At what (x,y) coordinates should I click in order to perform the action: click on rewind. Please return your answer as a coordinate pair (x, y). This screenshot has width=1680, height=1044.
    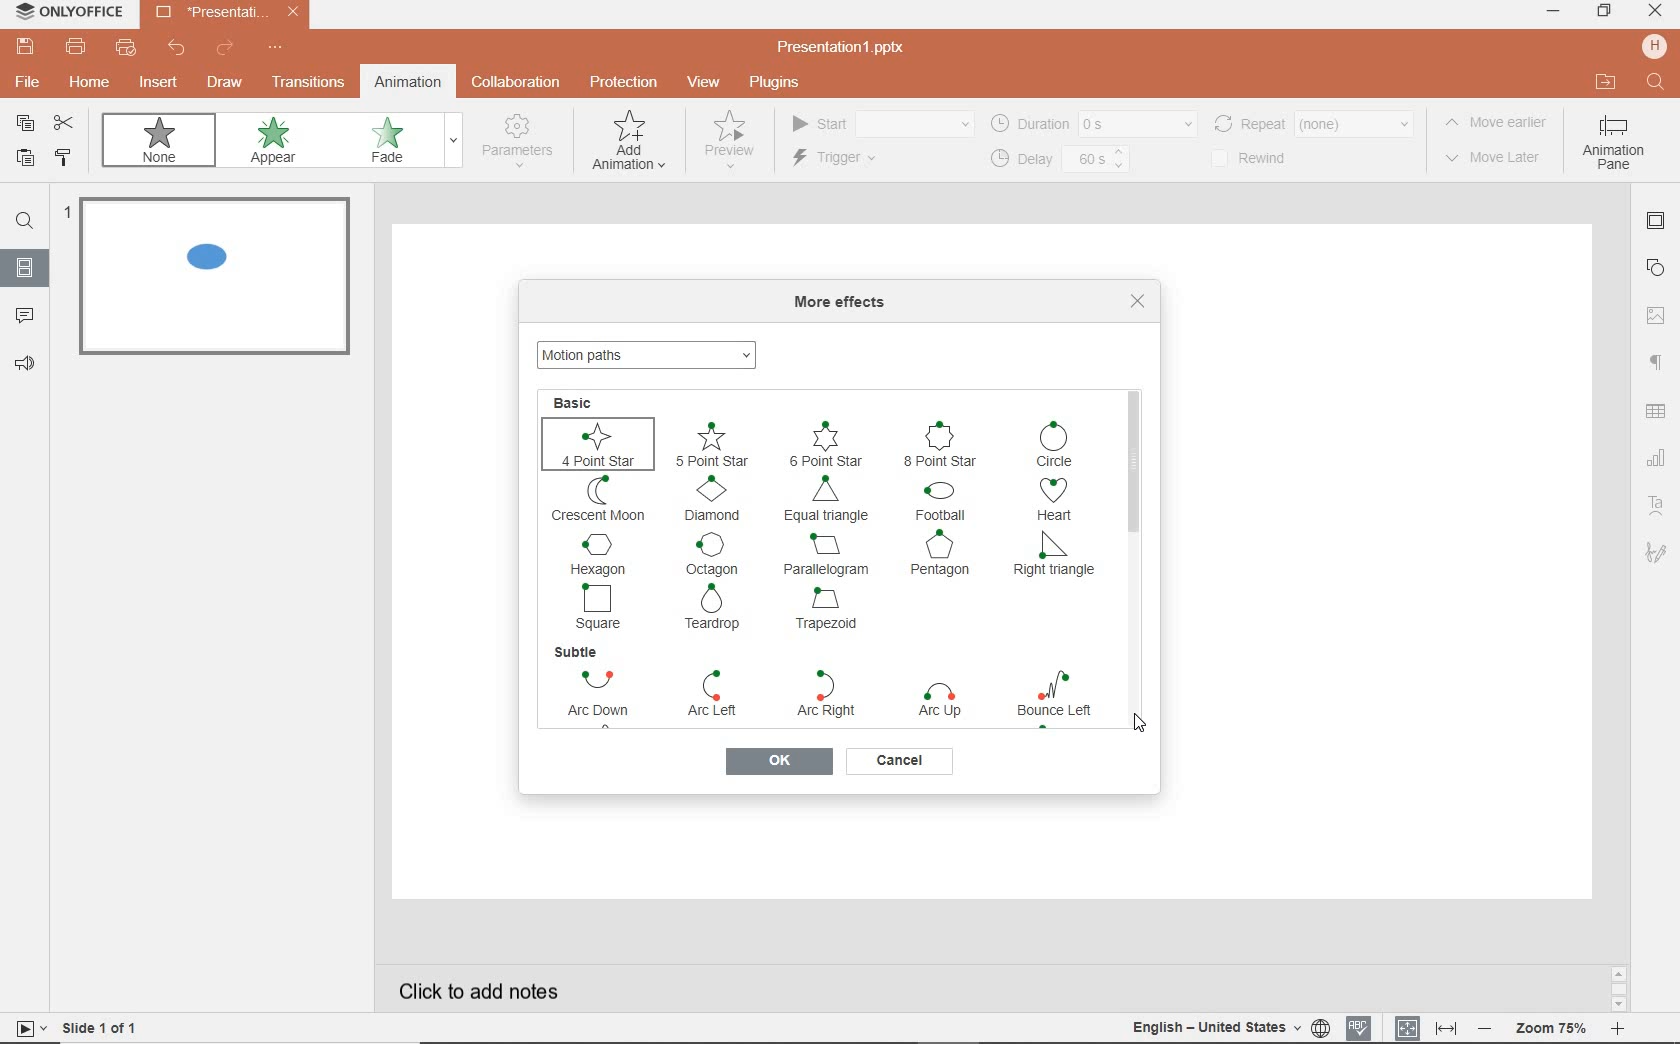
    Looking at the image, I should click on (1312, 122).